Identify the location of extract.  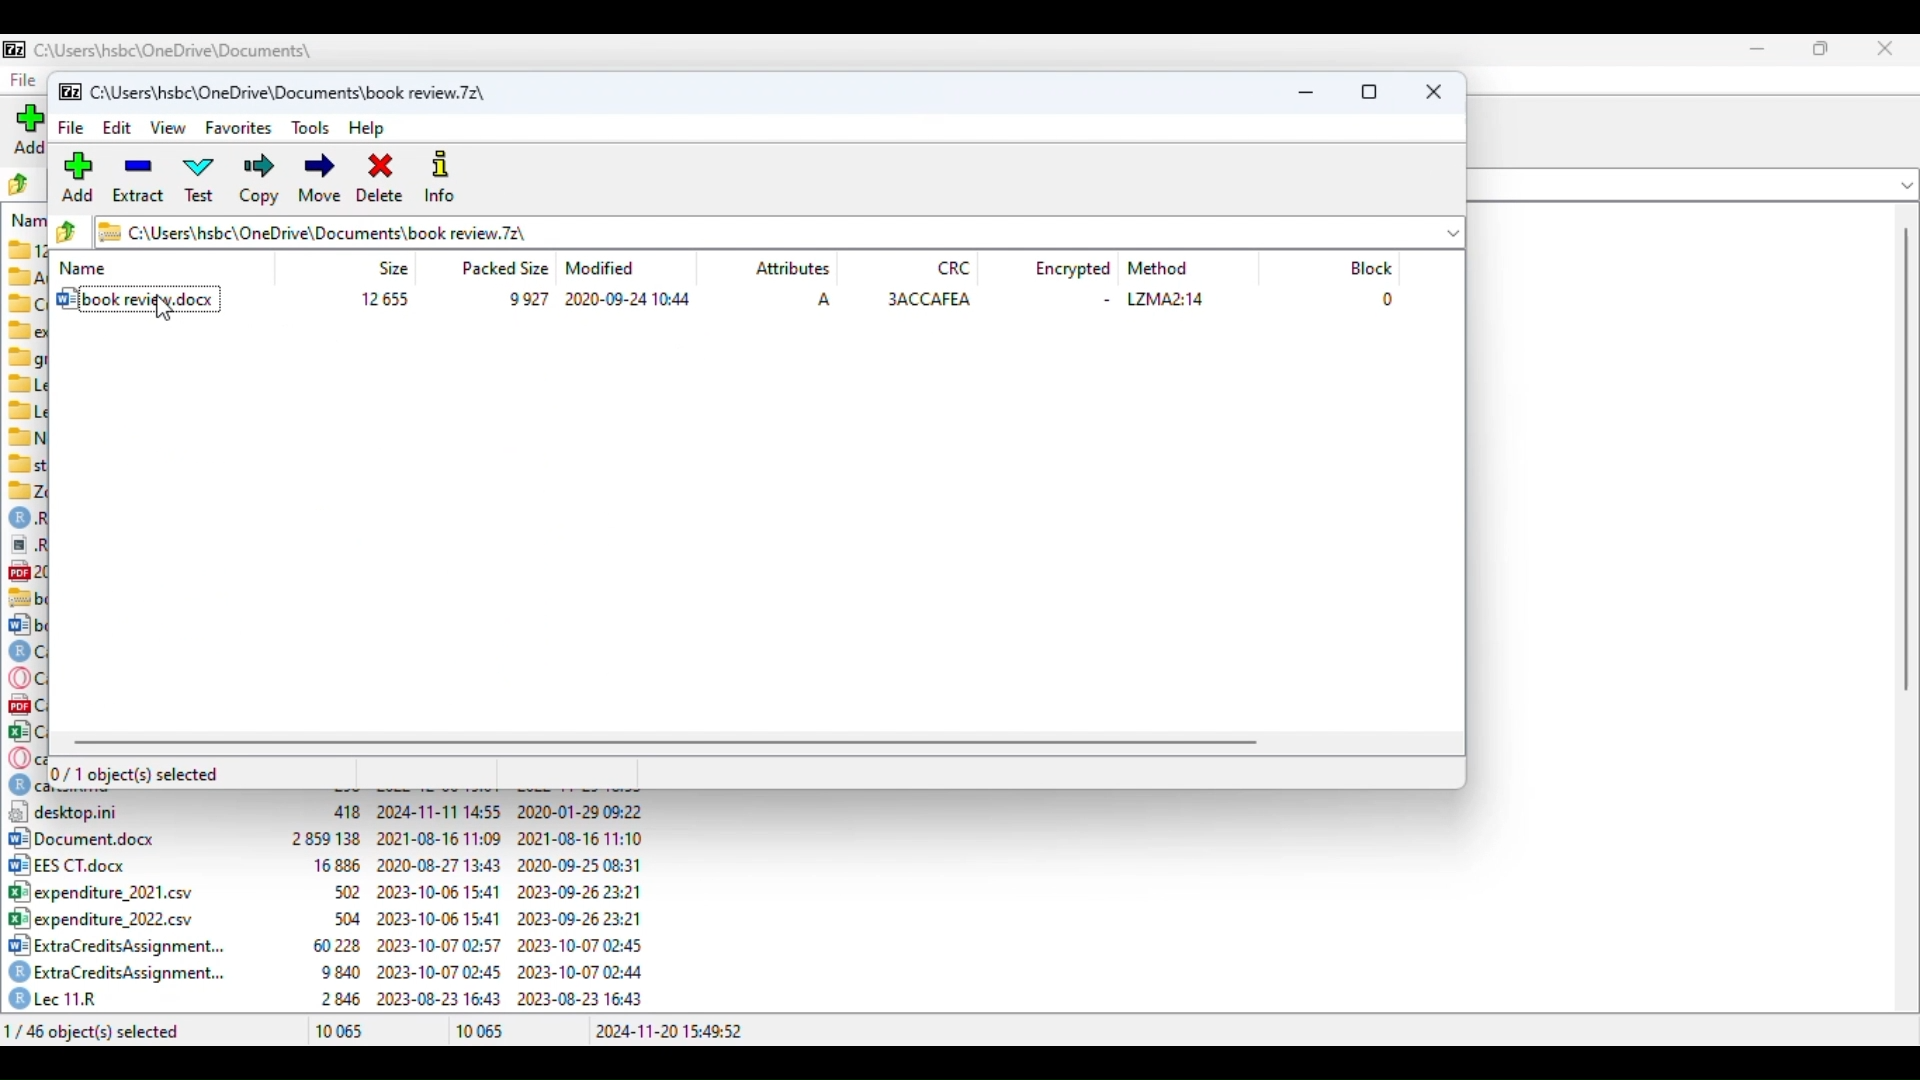
(138, 178).